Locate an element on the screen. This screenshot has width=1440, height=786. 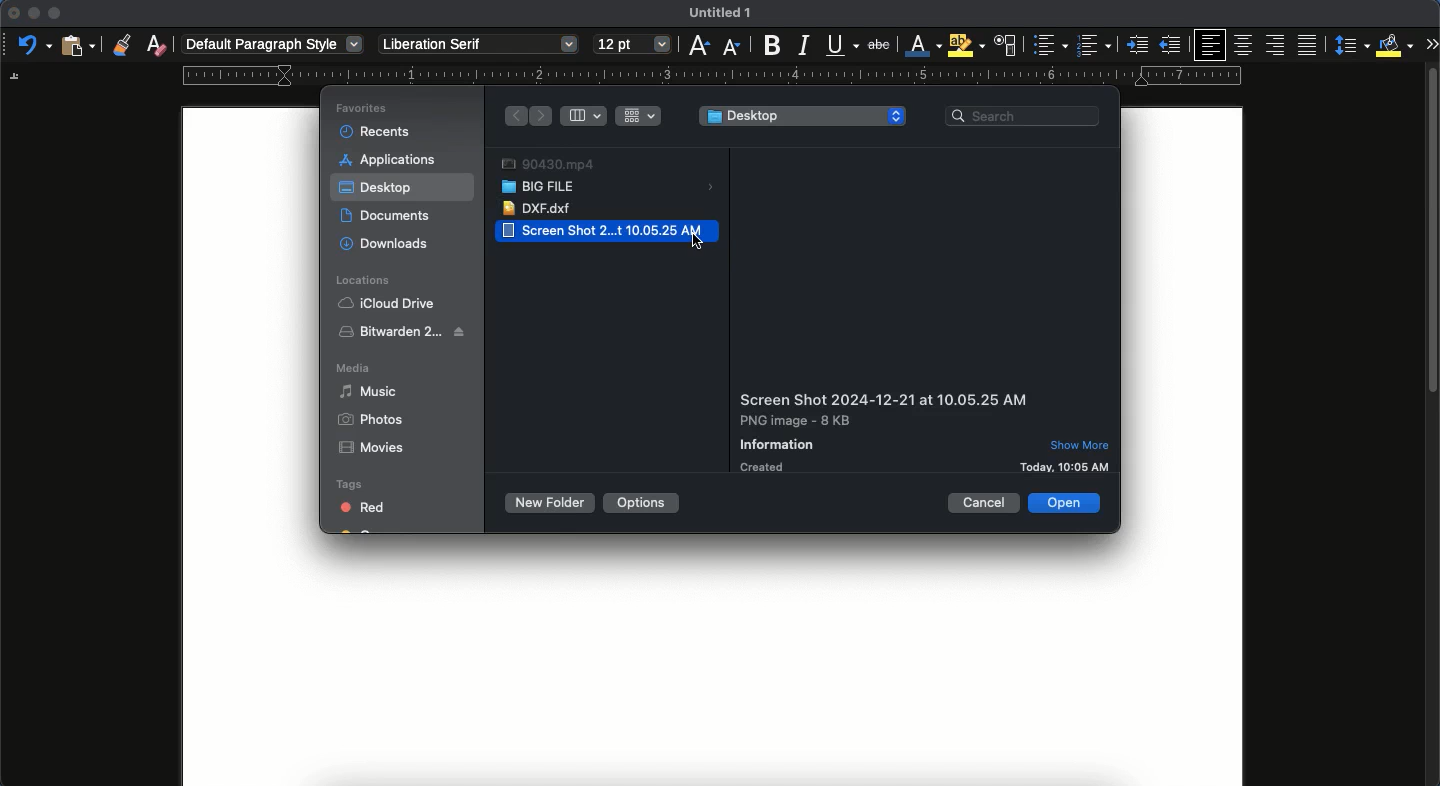
movies is located at coordinates (375, 447).